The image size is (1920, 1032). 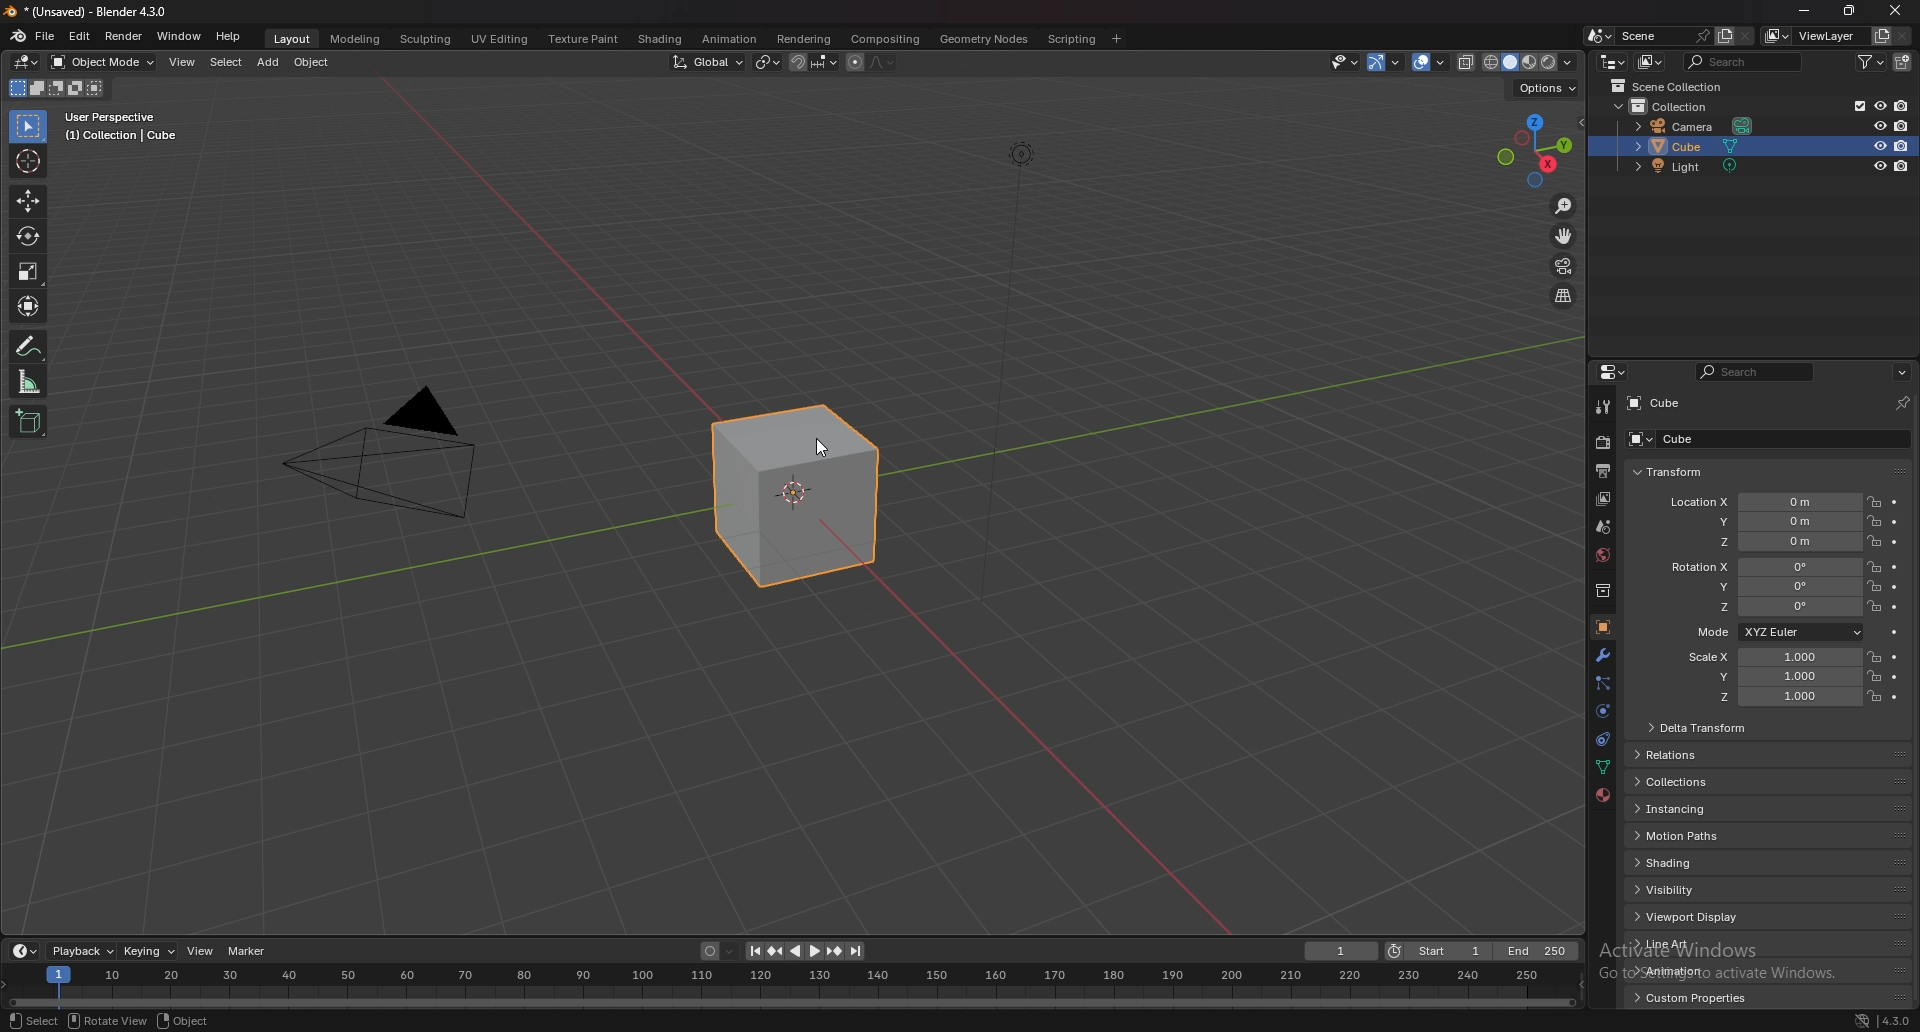 What do you see at coordinates (27, 159) in the screenshot?
I see `cursor` at bounding box center [27, 159].